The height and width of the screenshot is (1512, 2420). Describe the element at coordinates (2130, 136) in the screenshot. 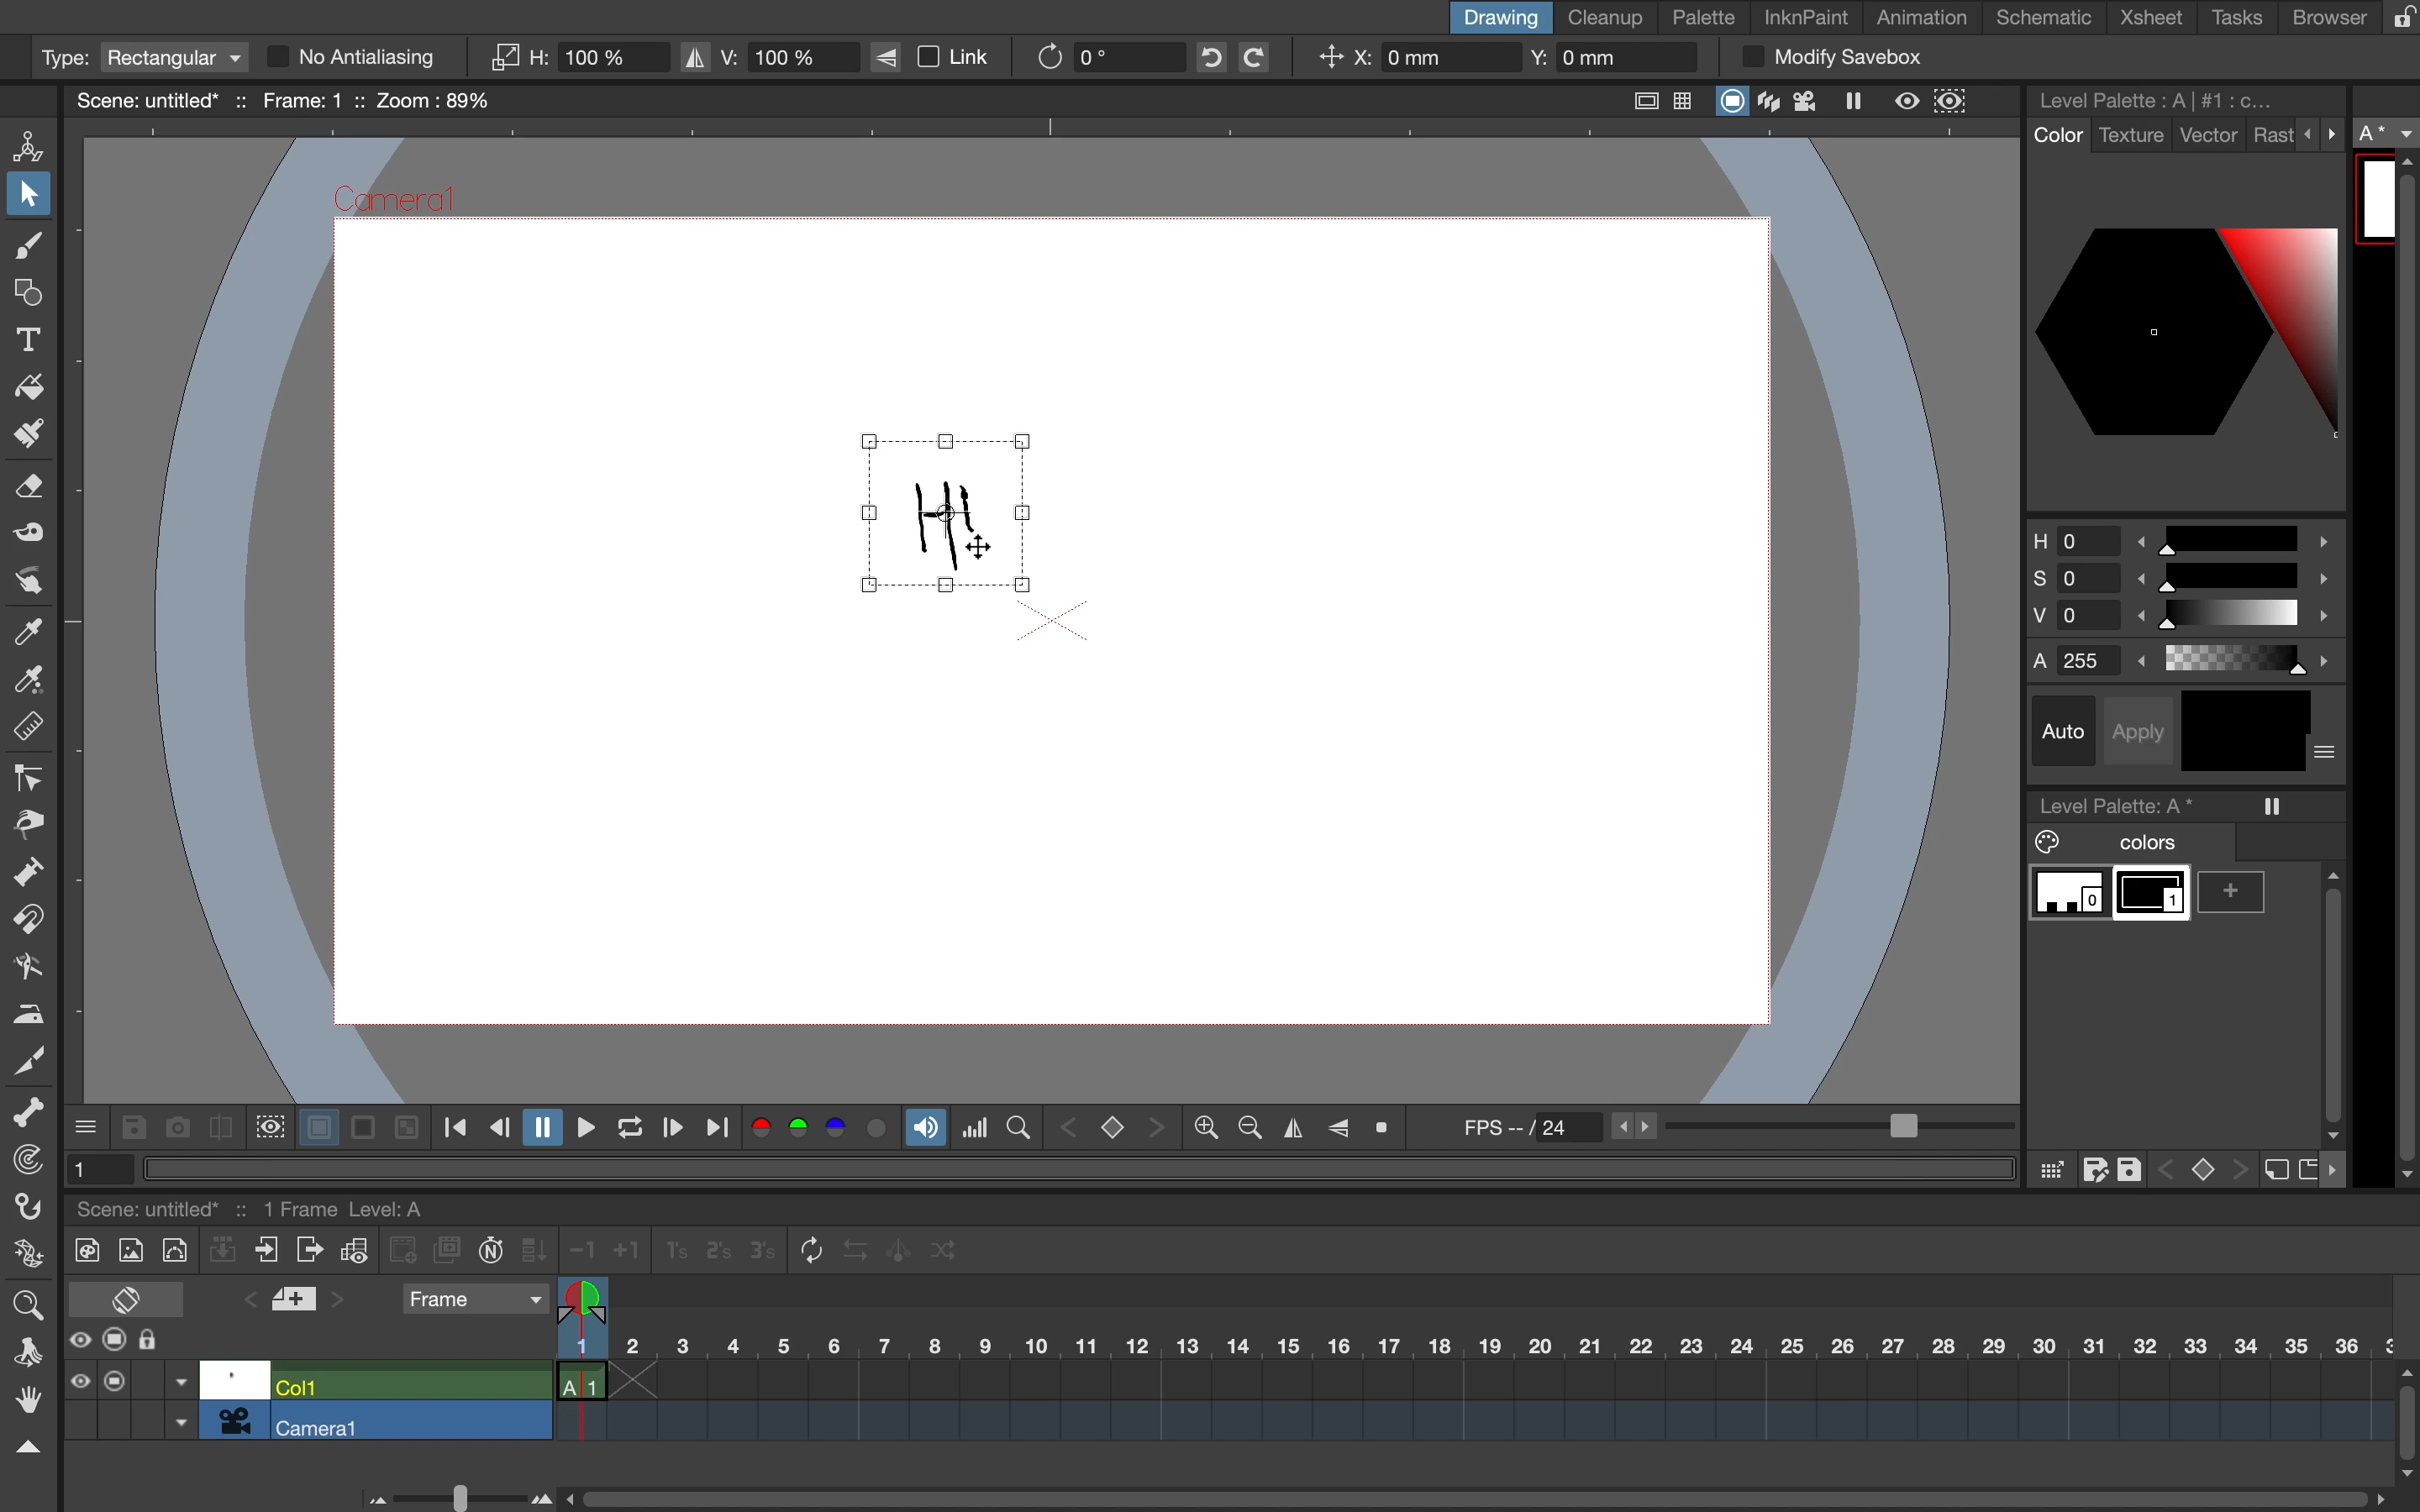

I see `texture` at that location.